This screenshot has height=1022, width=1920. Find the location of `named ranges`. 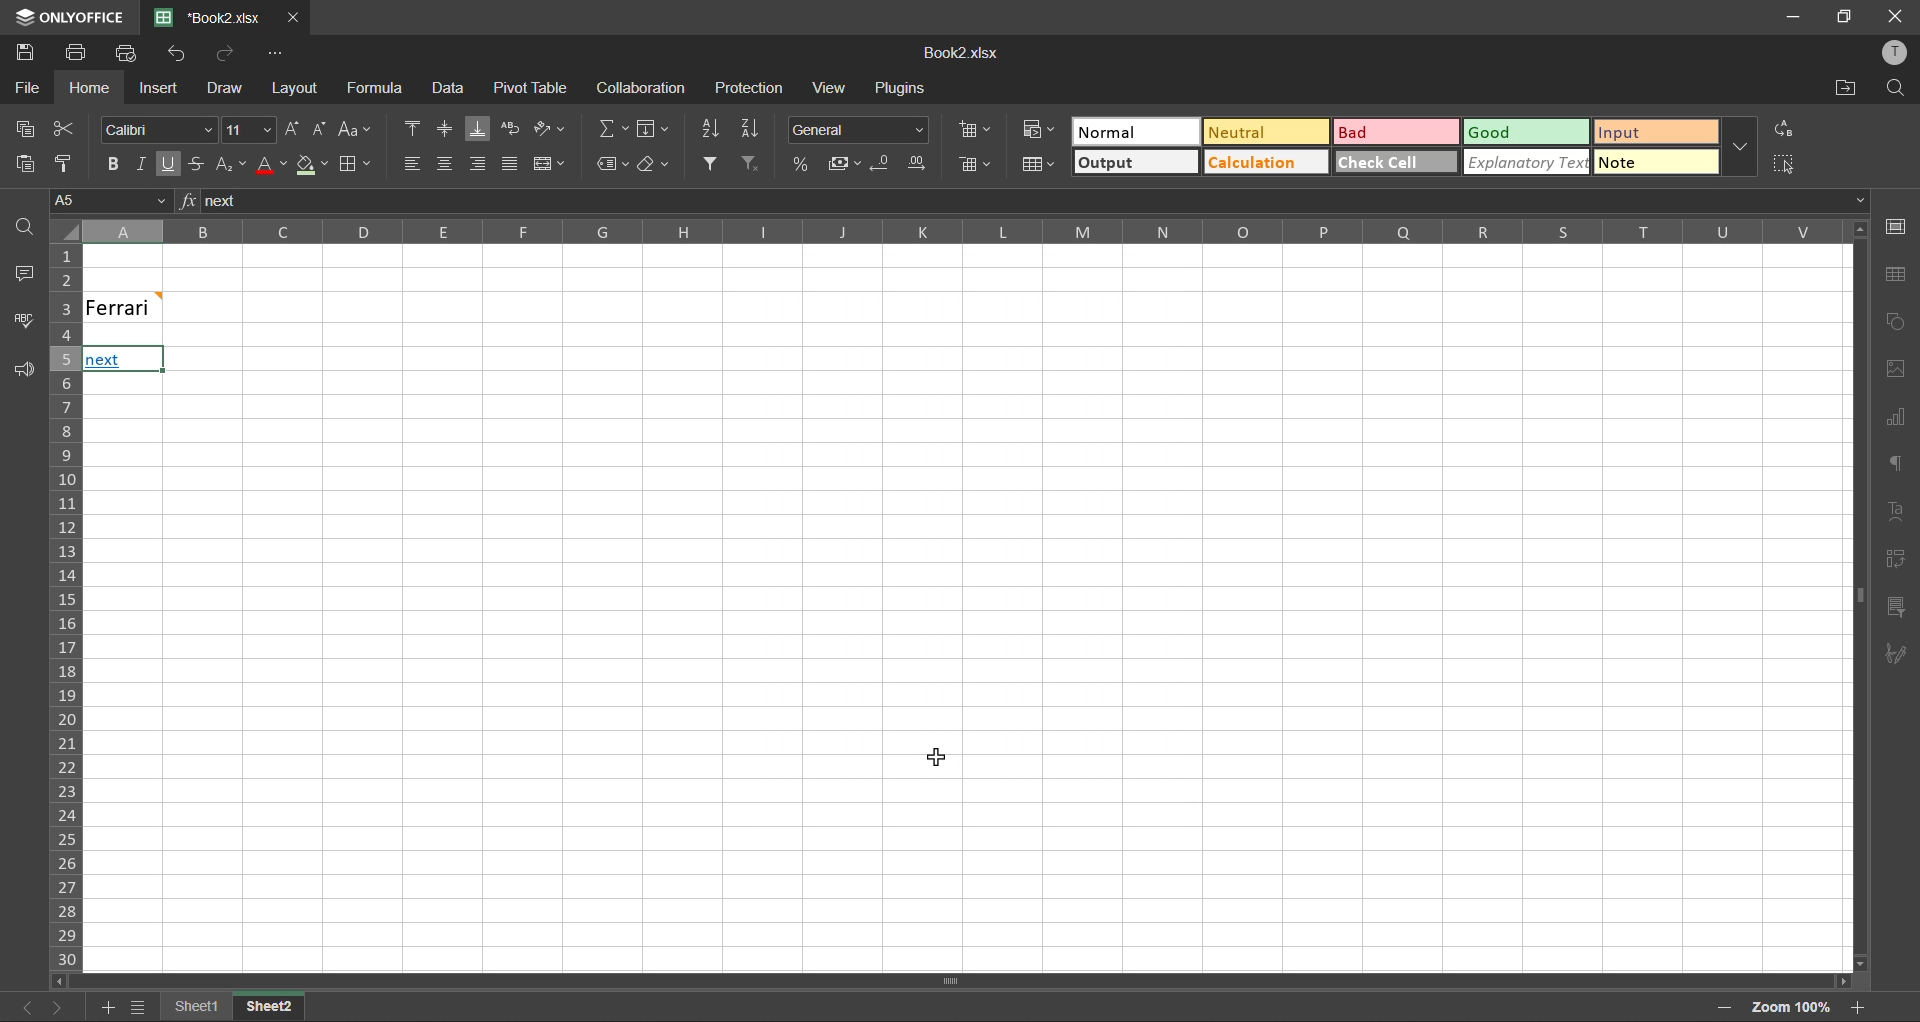

named ranges is located at coordinates (612, 165).